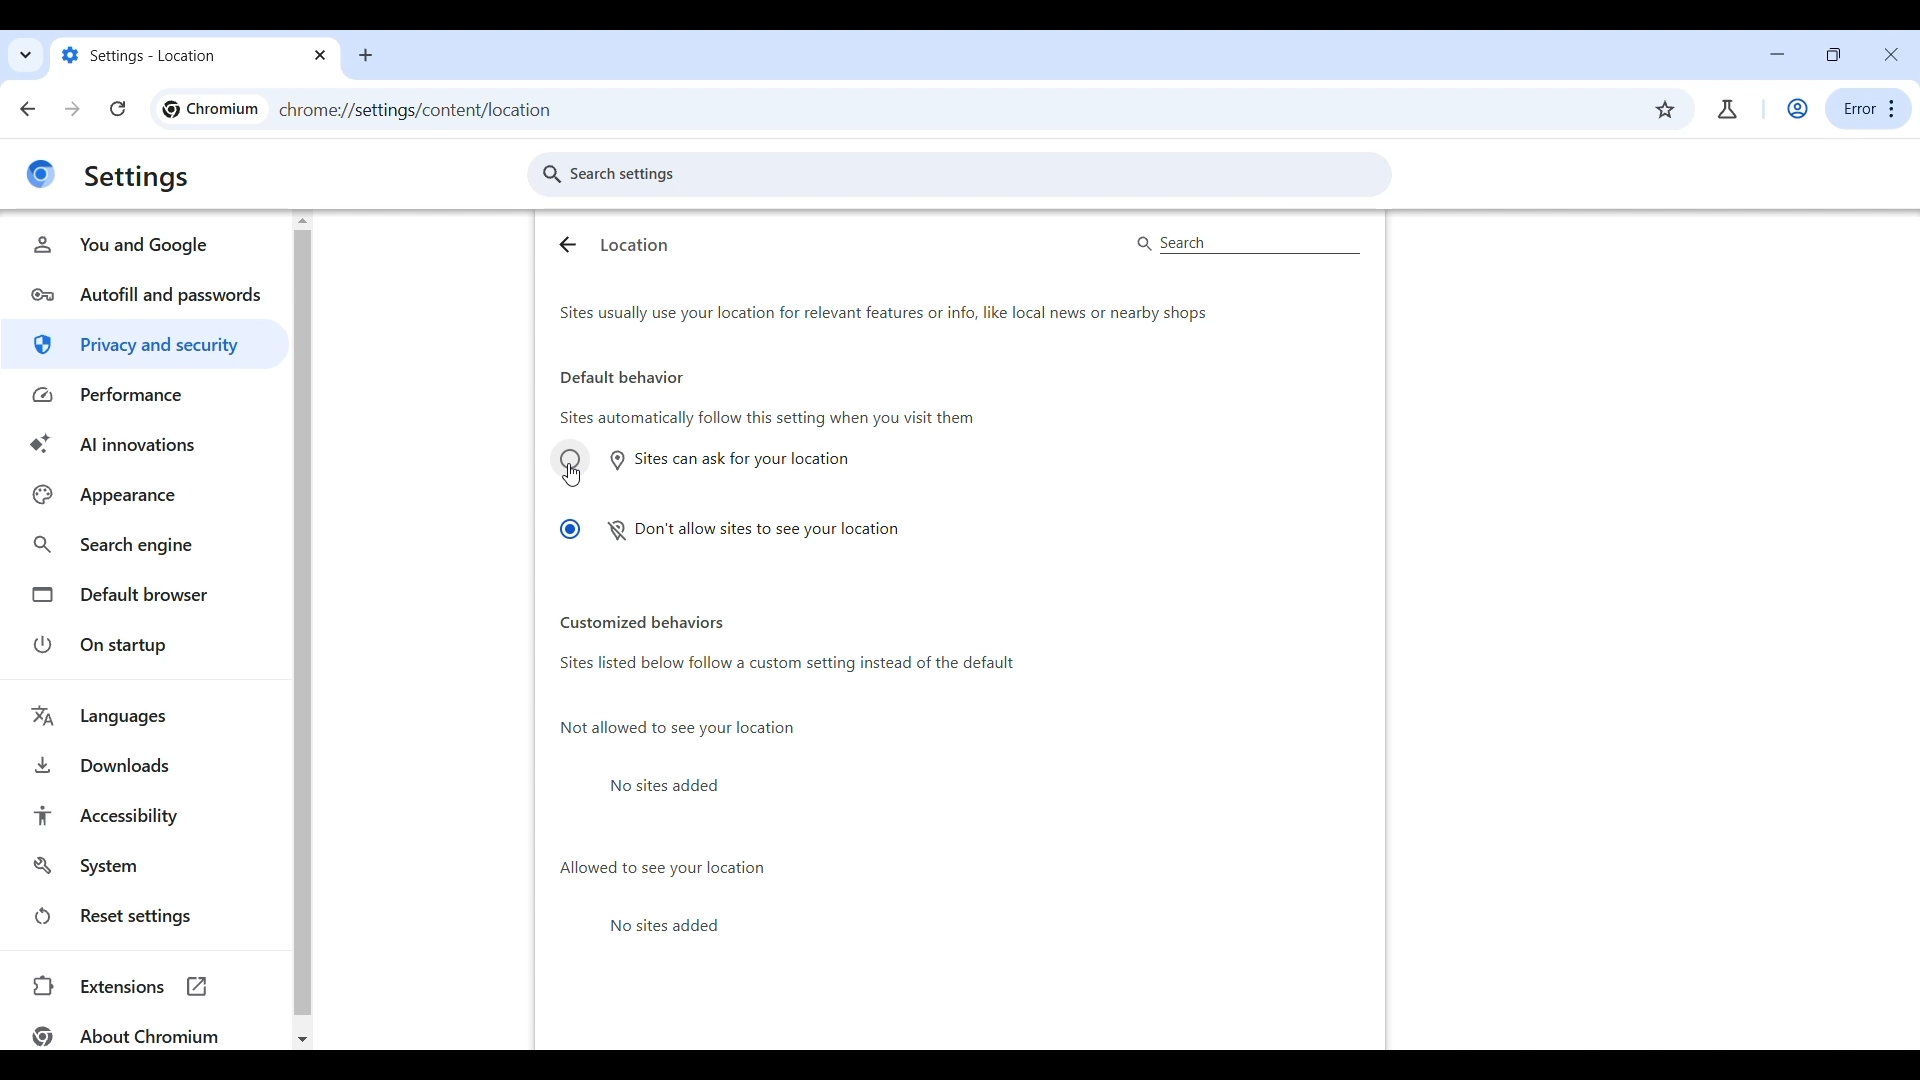  What do you see at coordinates (1909, 1040) in the screenshot?
I see `Quick slide to bottom` at bounding box center [1909, 1040].